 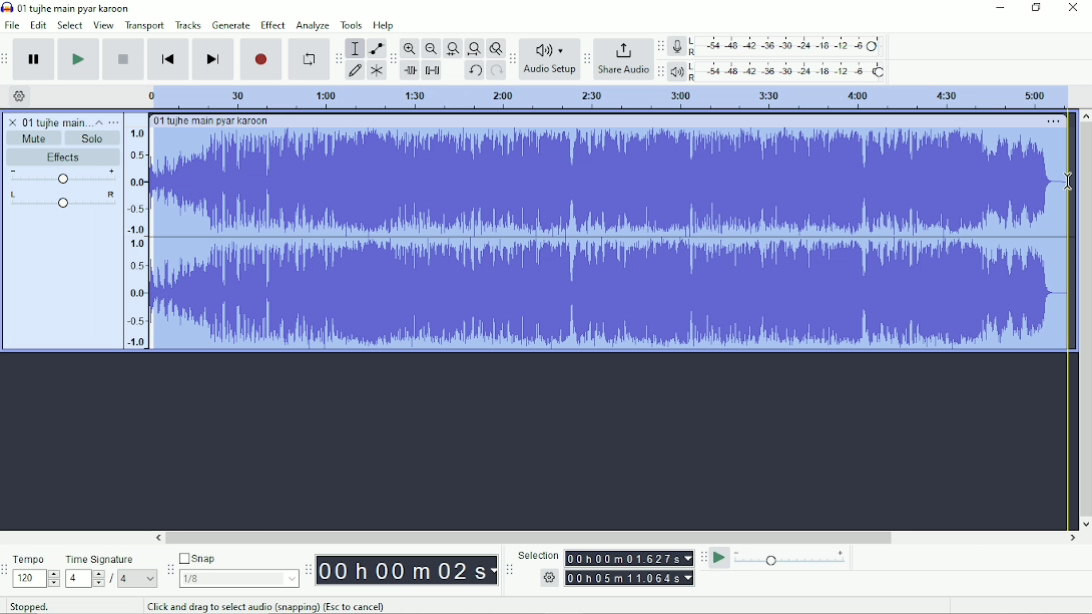 I want to click on Undo, so click(x=474, y=71).